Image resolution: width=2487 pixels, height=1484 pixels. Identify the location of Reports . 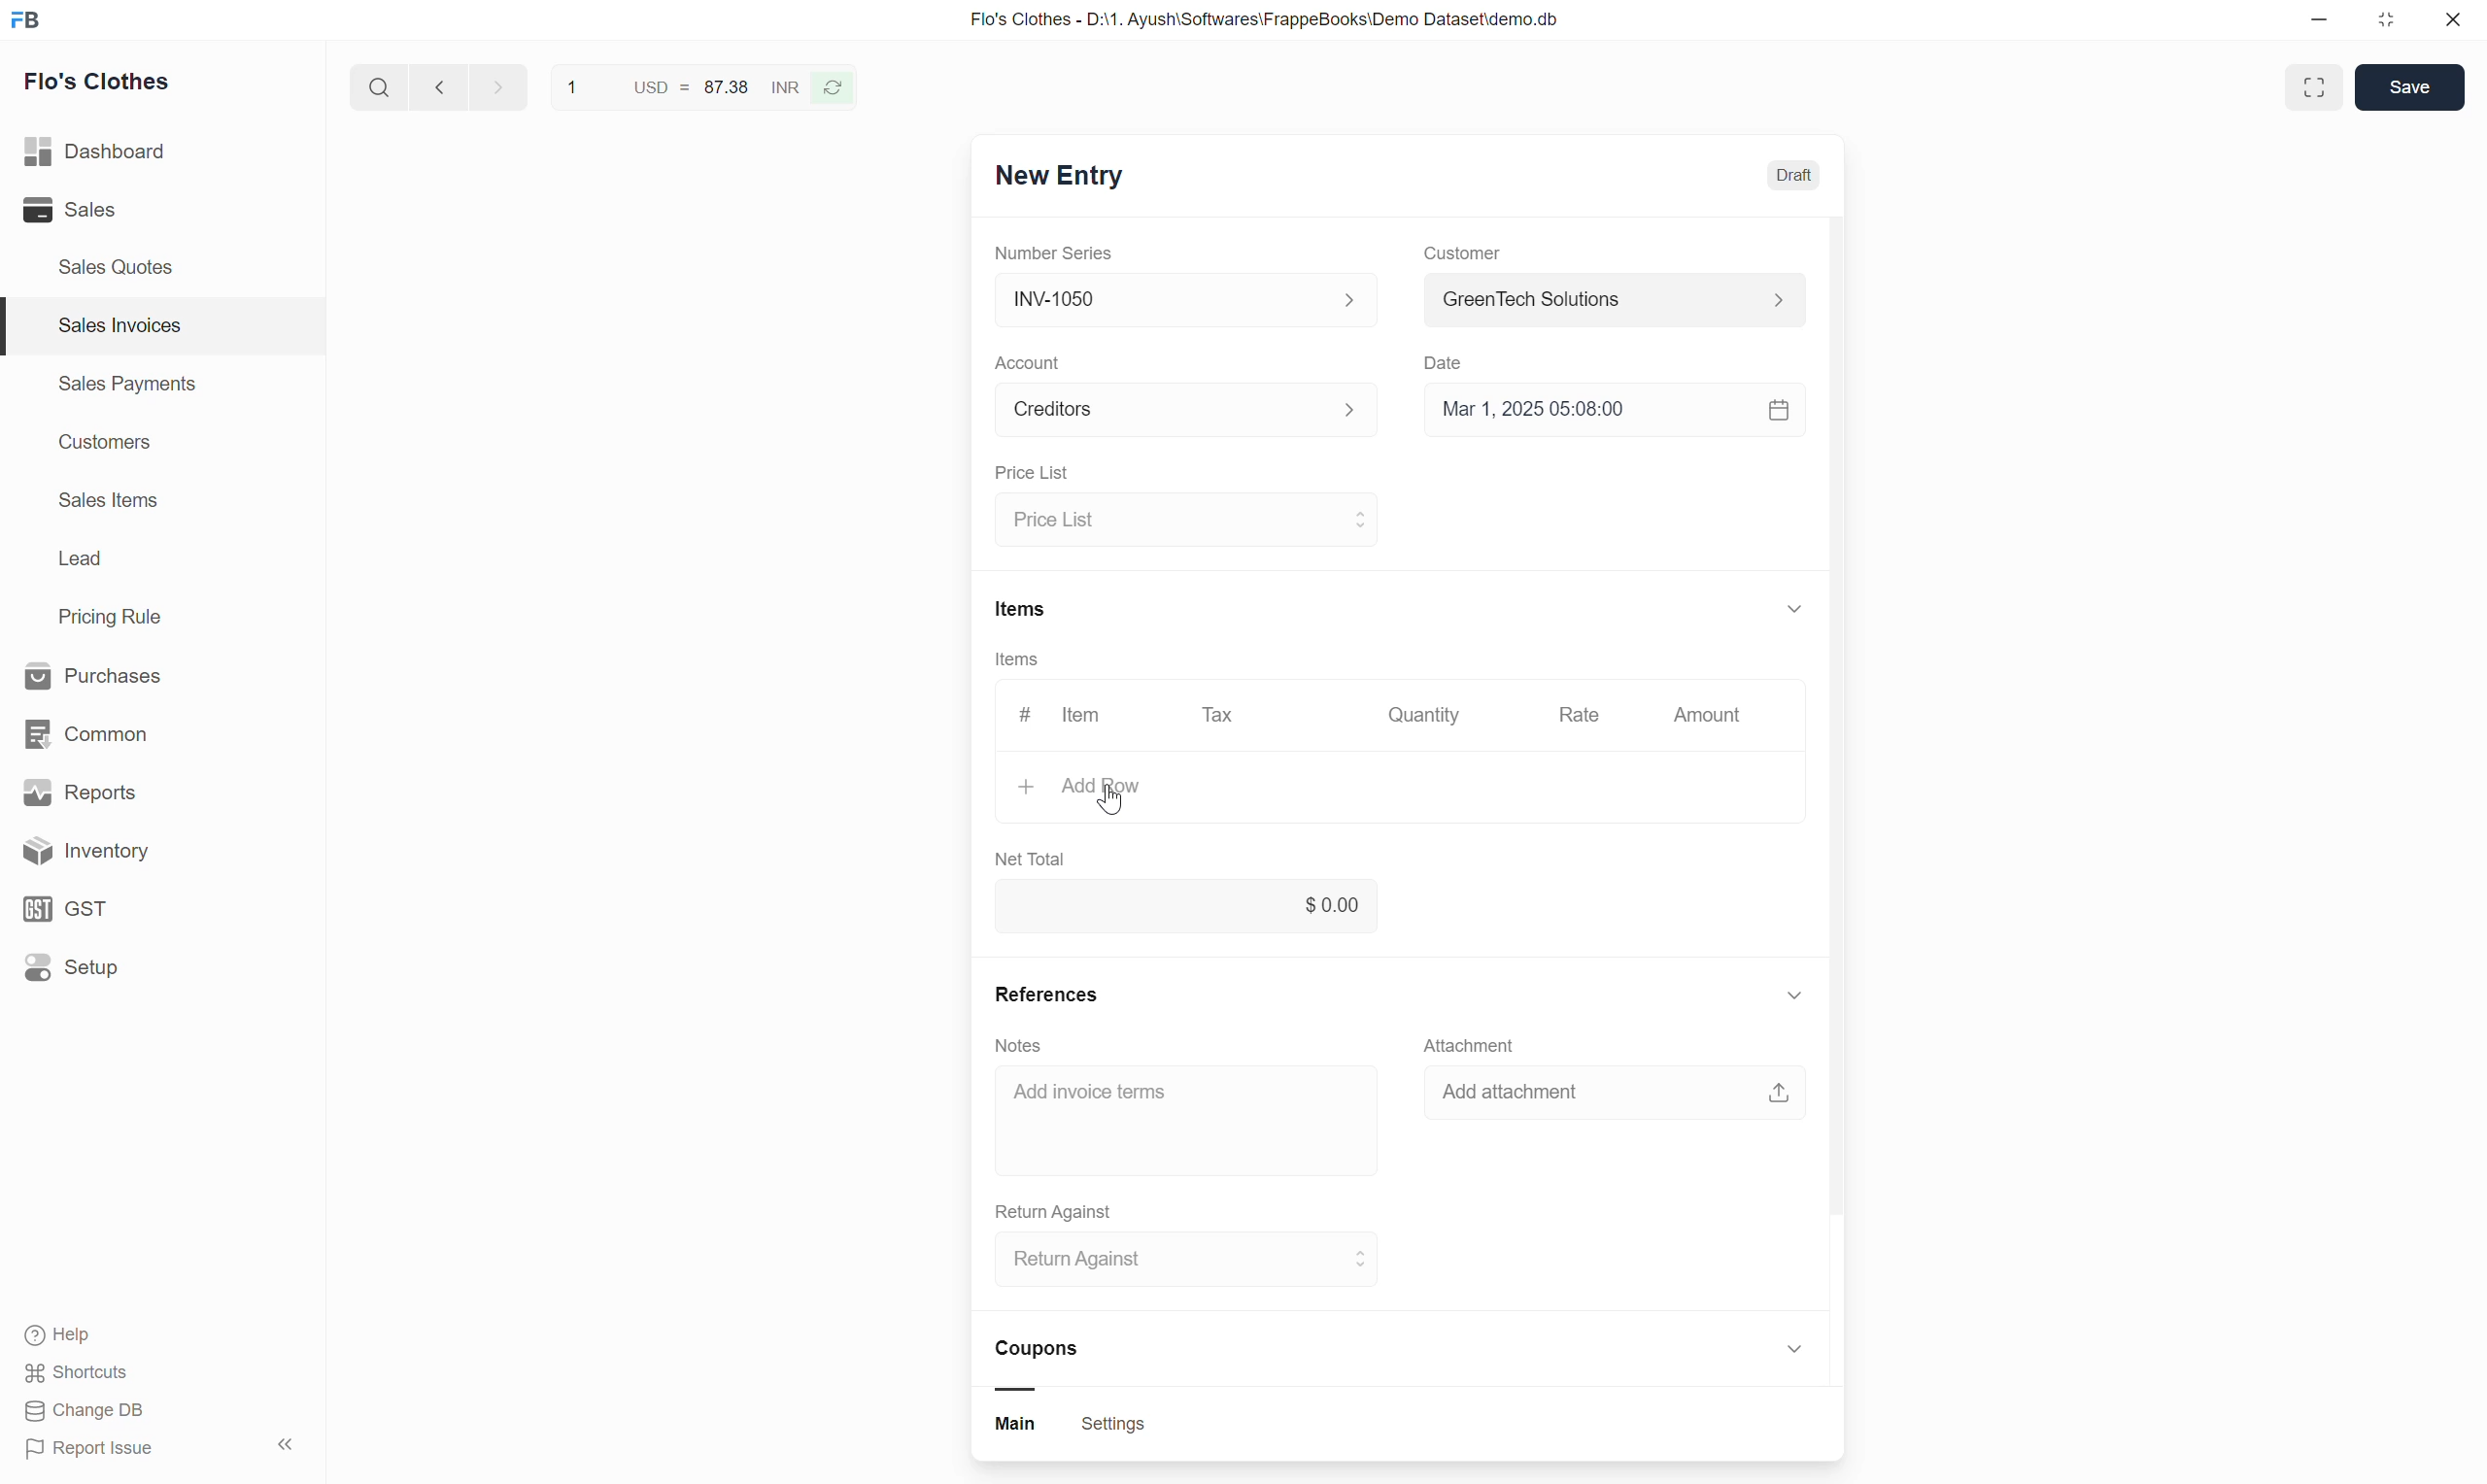
(134, 789).